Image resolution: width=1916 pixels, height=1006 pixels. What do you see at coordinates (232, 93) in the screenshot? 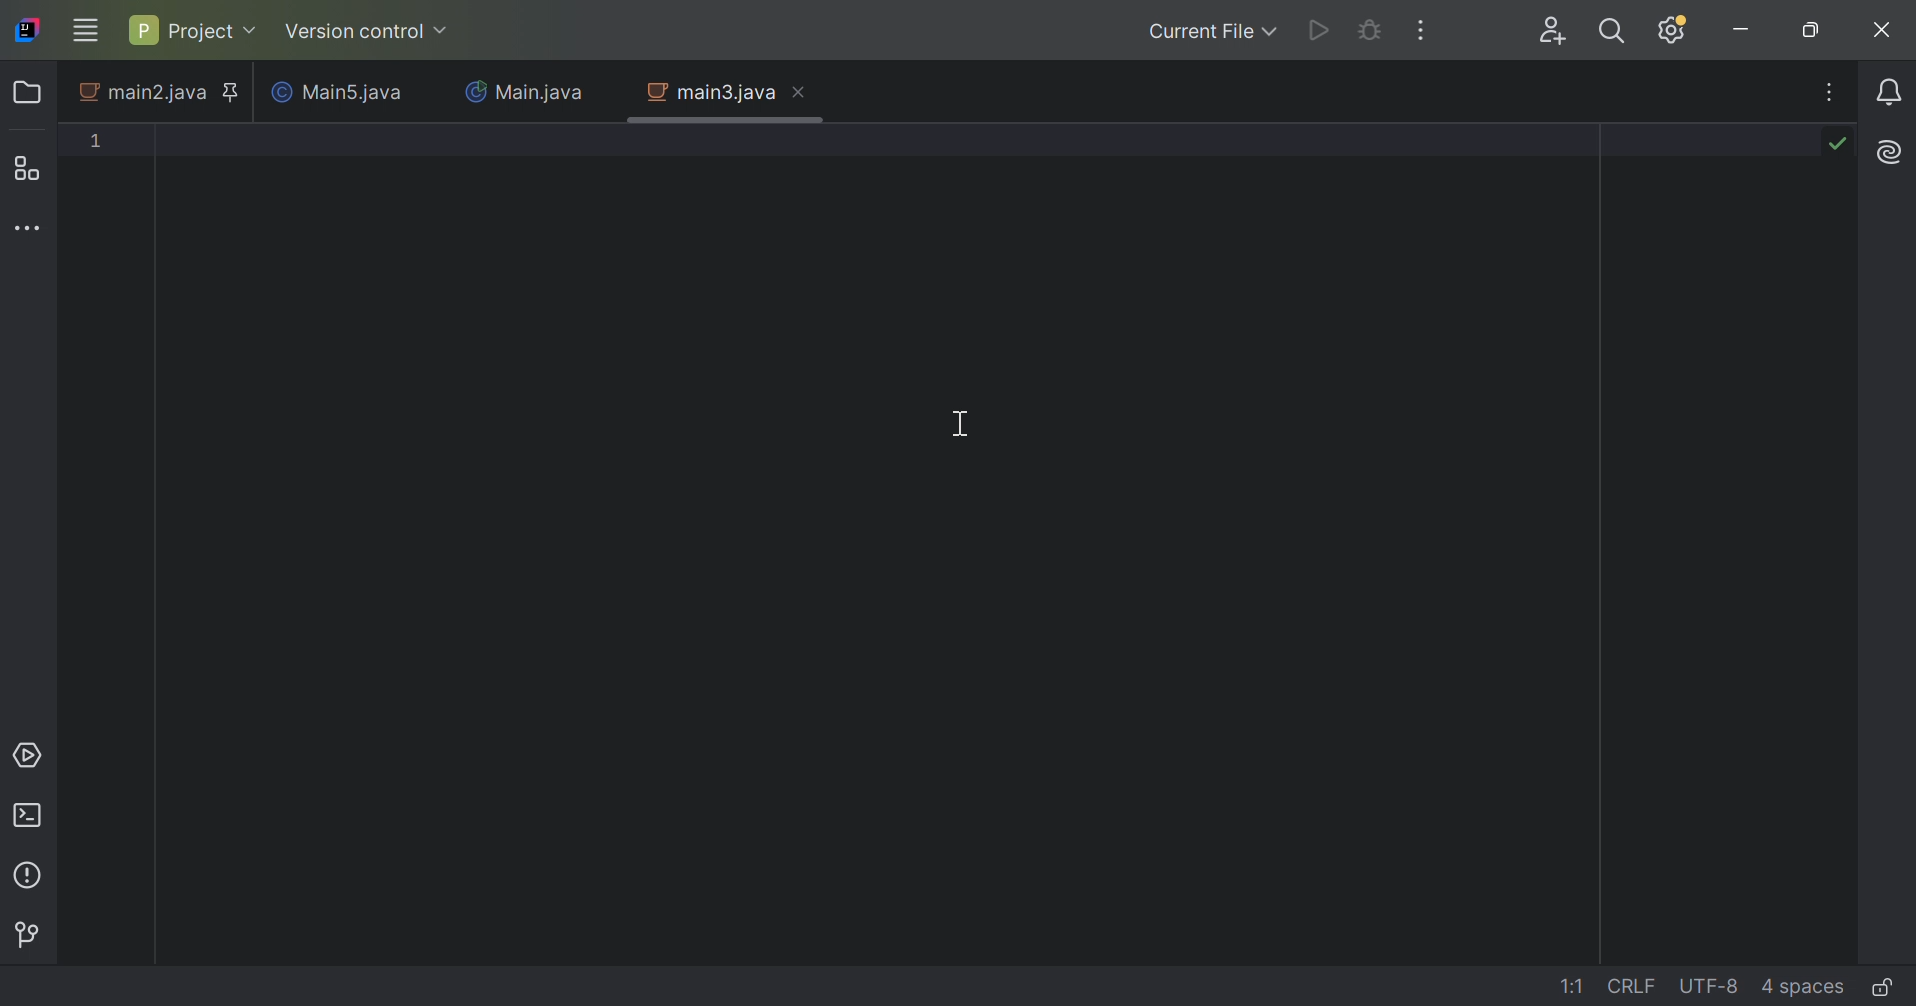
I see `Pinned tab` at bounding box center [232, 93].